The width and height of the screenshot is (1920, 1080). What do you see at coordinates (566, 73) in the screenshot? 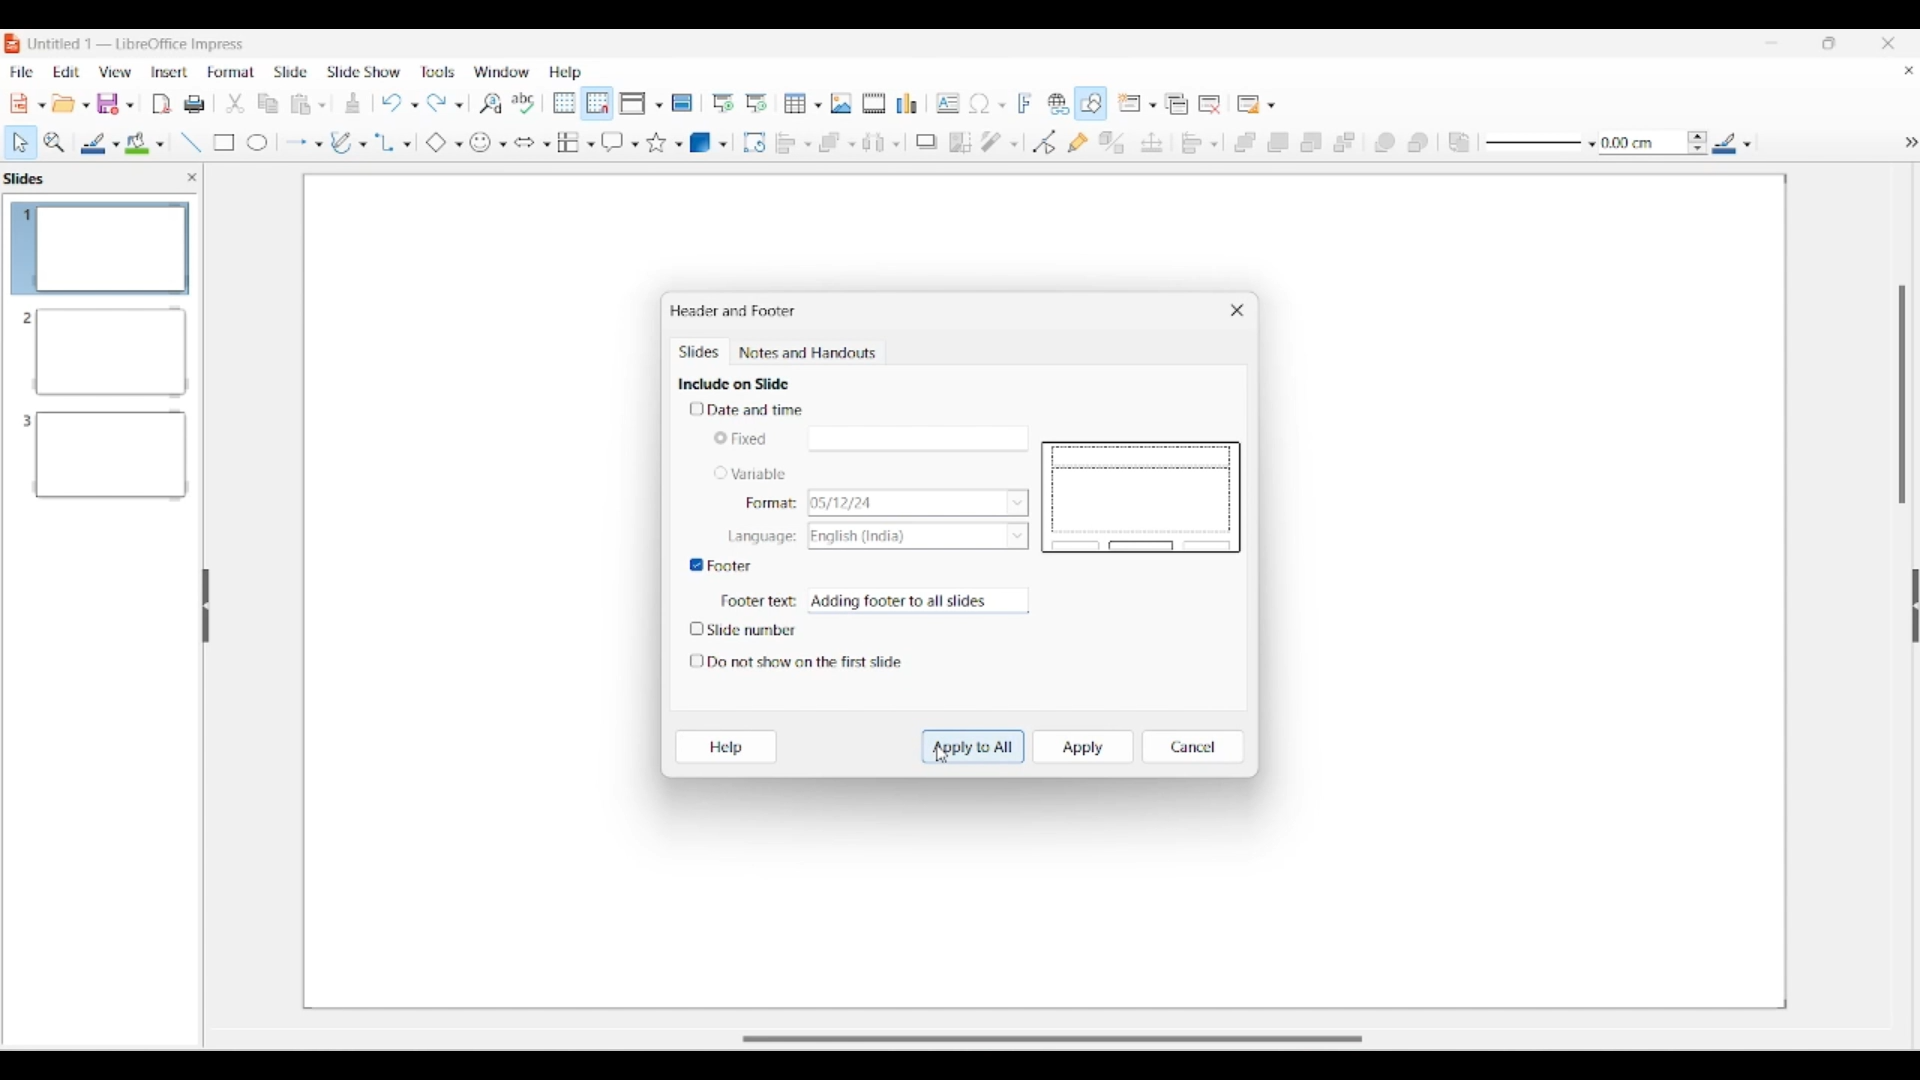
I see `Help menu` at bounding box center [566, 73].